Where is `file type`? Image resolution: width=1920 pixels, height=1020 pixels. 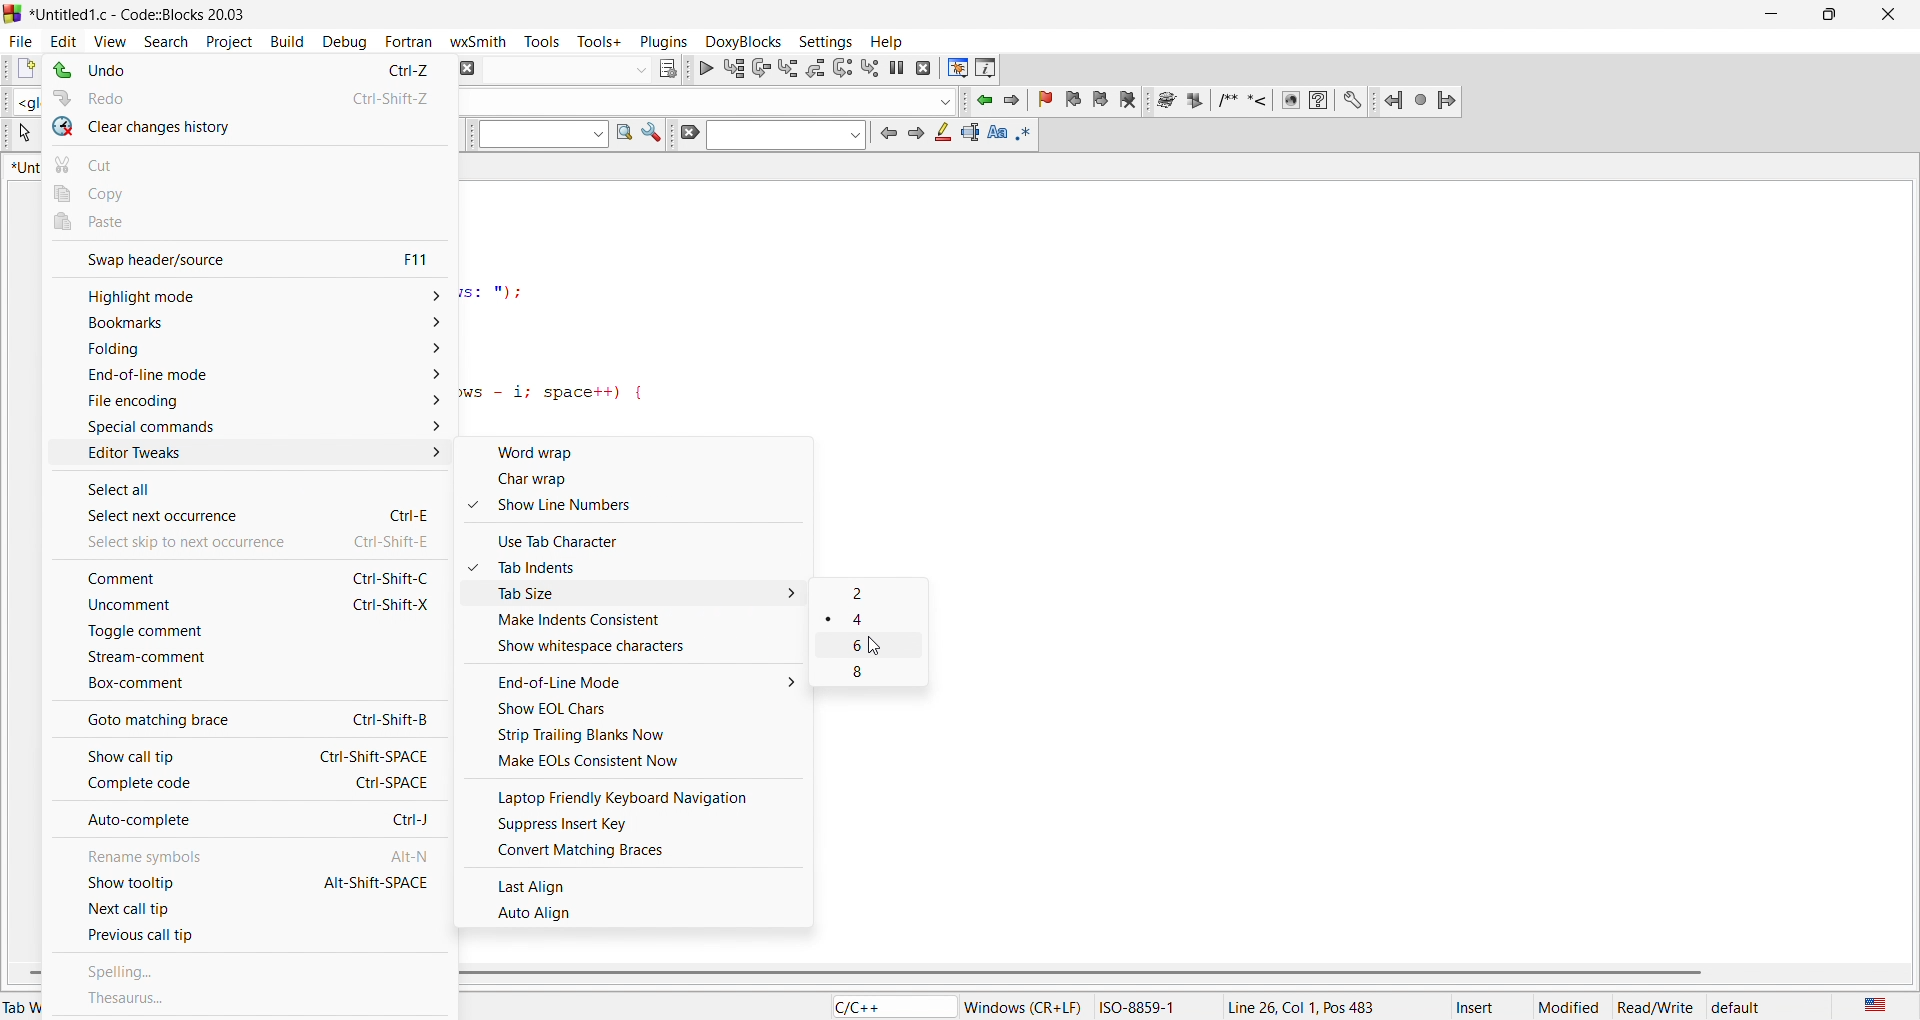 file type is located at coordinates (874, 1006).